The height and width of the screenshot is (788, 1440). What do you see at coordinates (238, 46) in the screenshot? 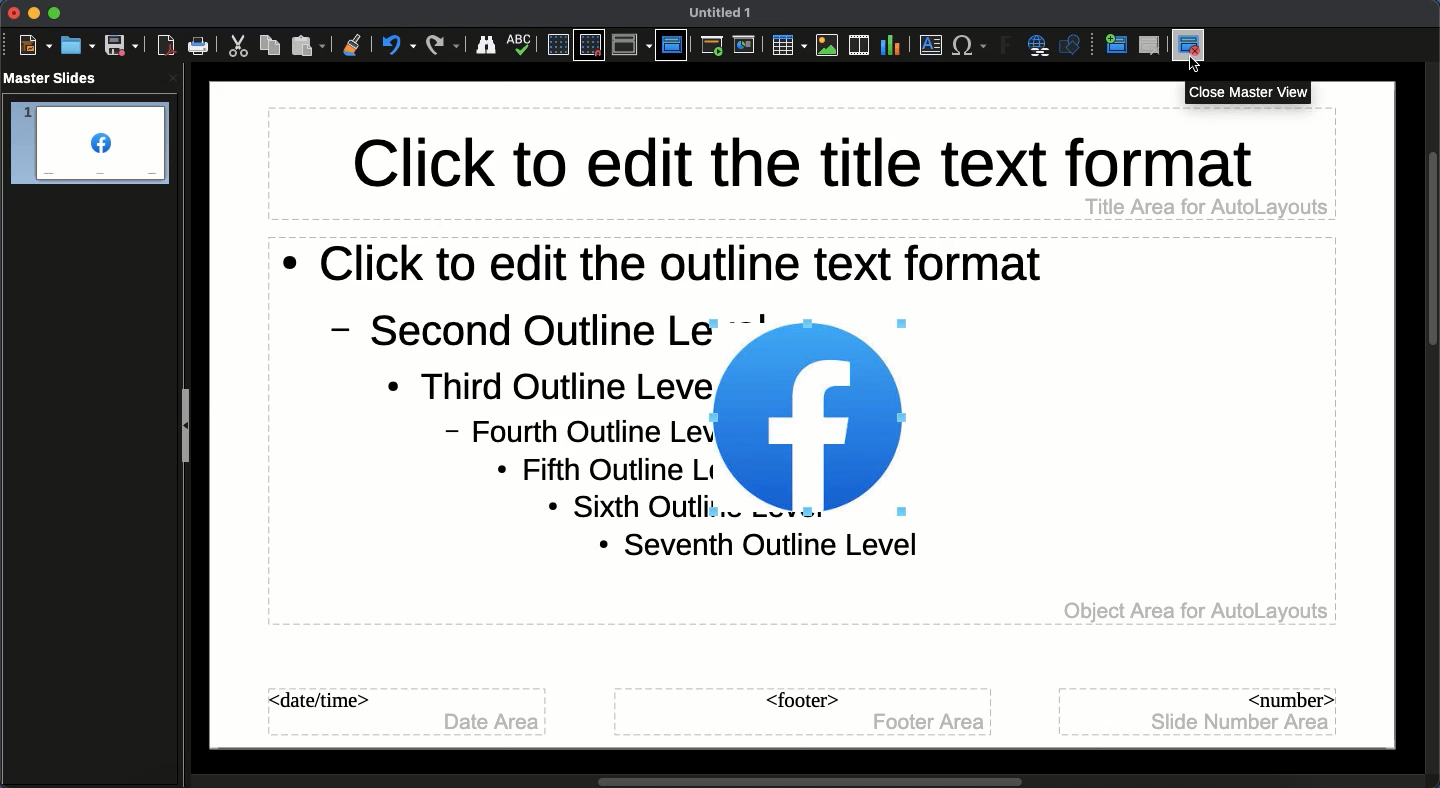
I see `Cut` at bounding box center [238, 46].